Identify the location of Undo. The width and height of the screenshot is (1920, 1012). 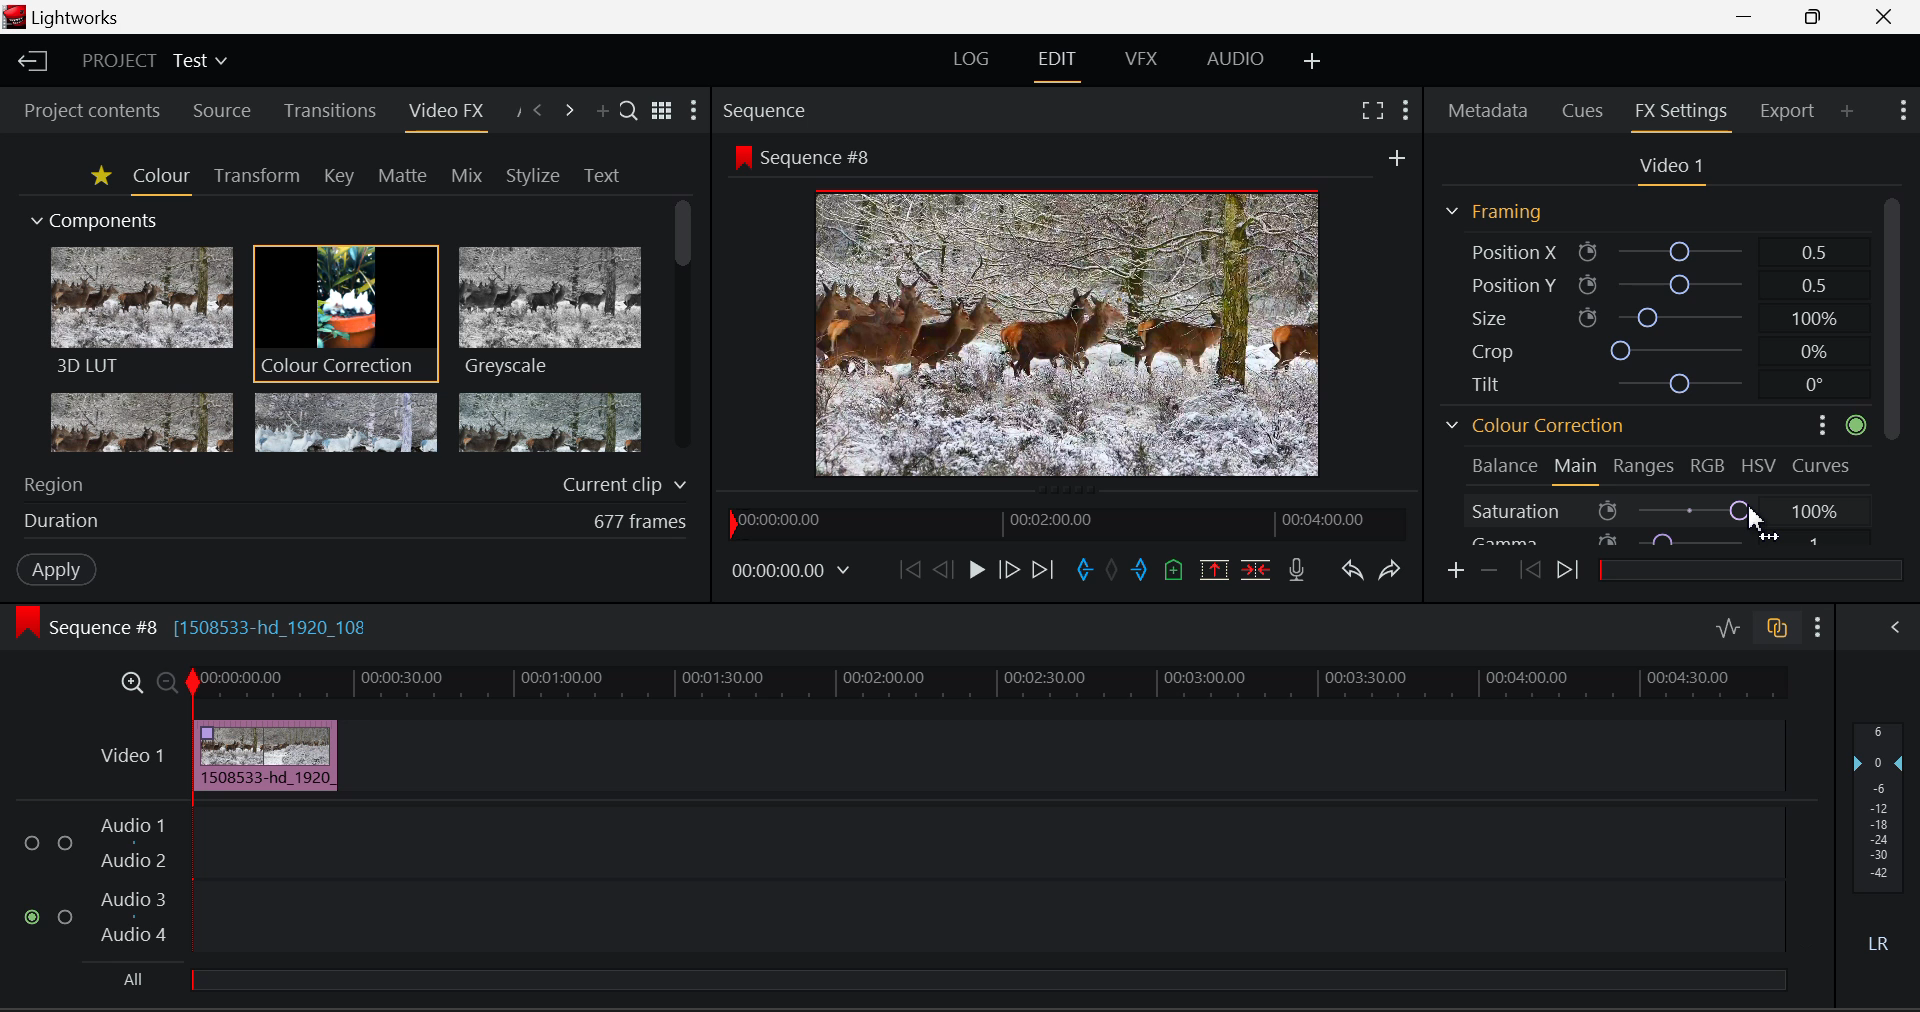
(1354, 572).